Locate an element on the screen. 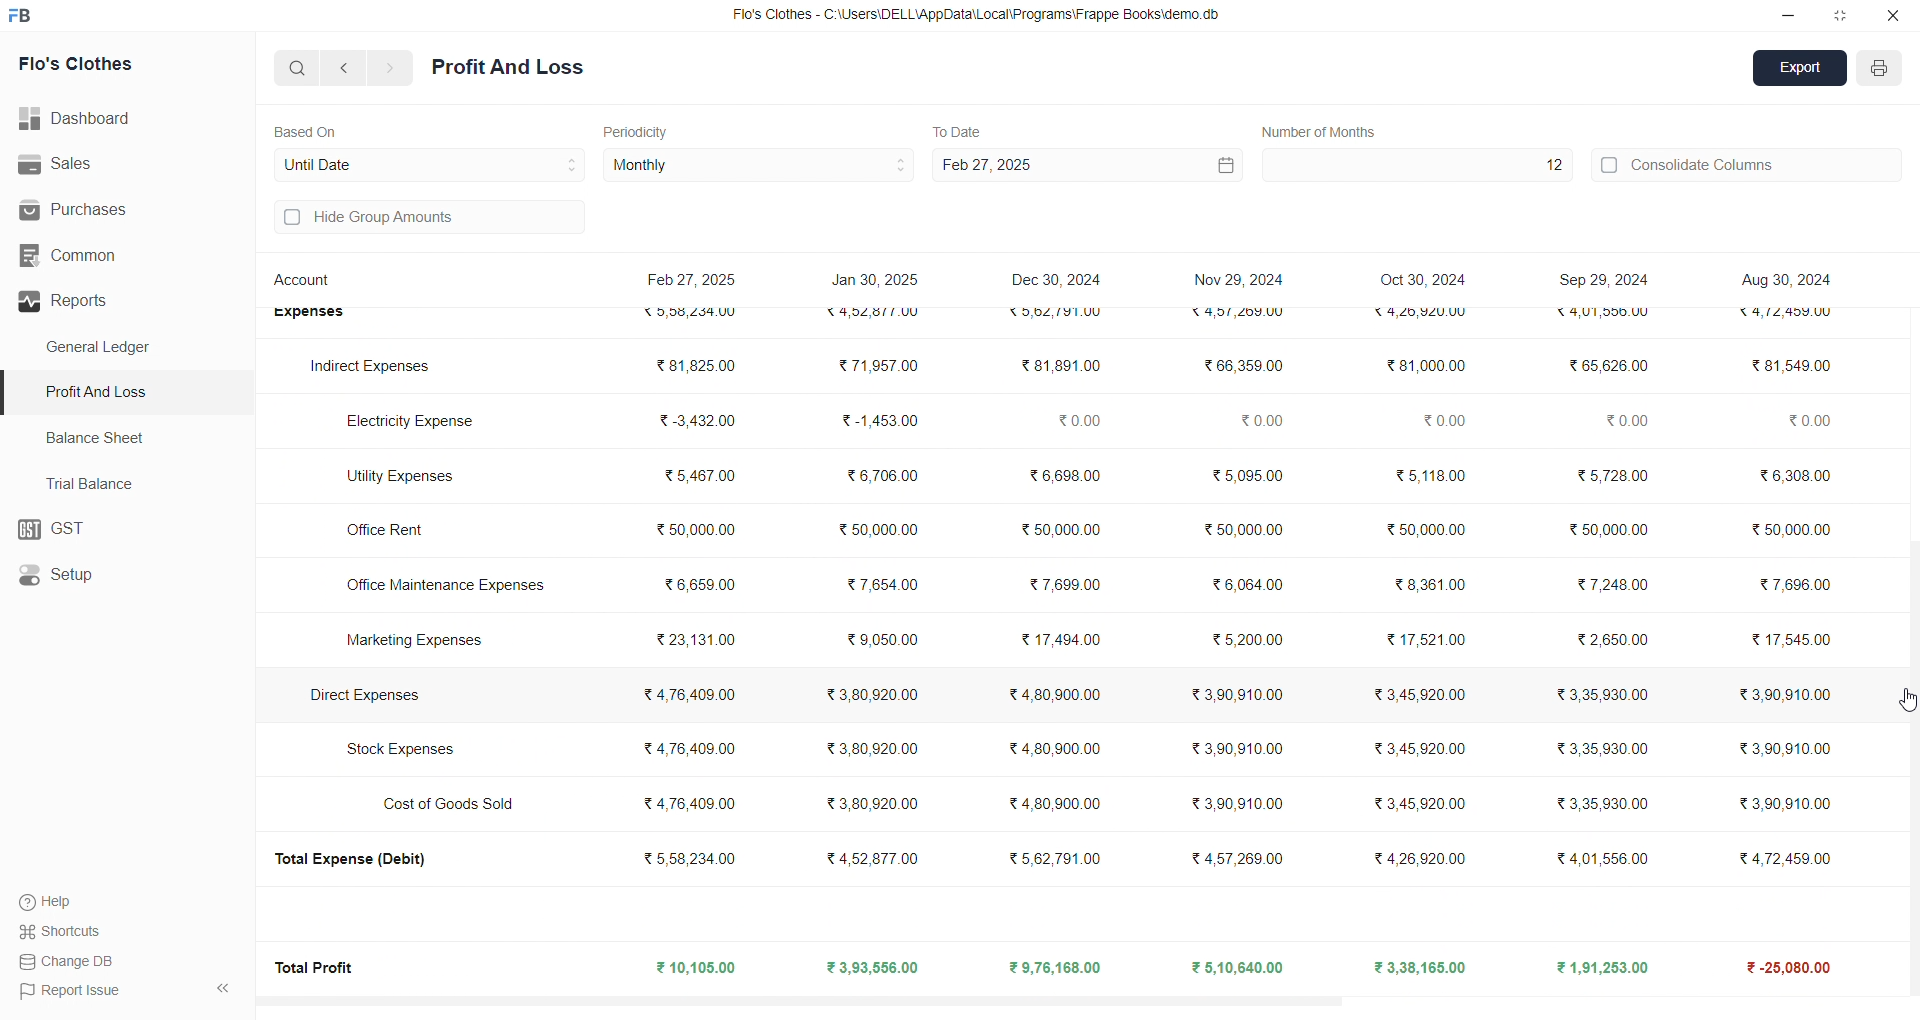 Image resolution: width=1920 pixels, height=1020 pixels. ₹50,000.00 is located at coordinates (1244, 530).